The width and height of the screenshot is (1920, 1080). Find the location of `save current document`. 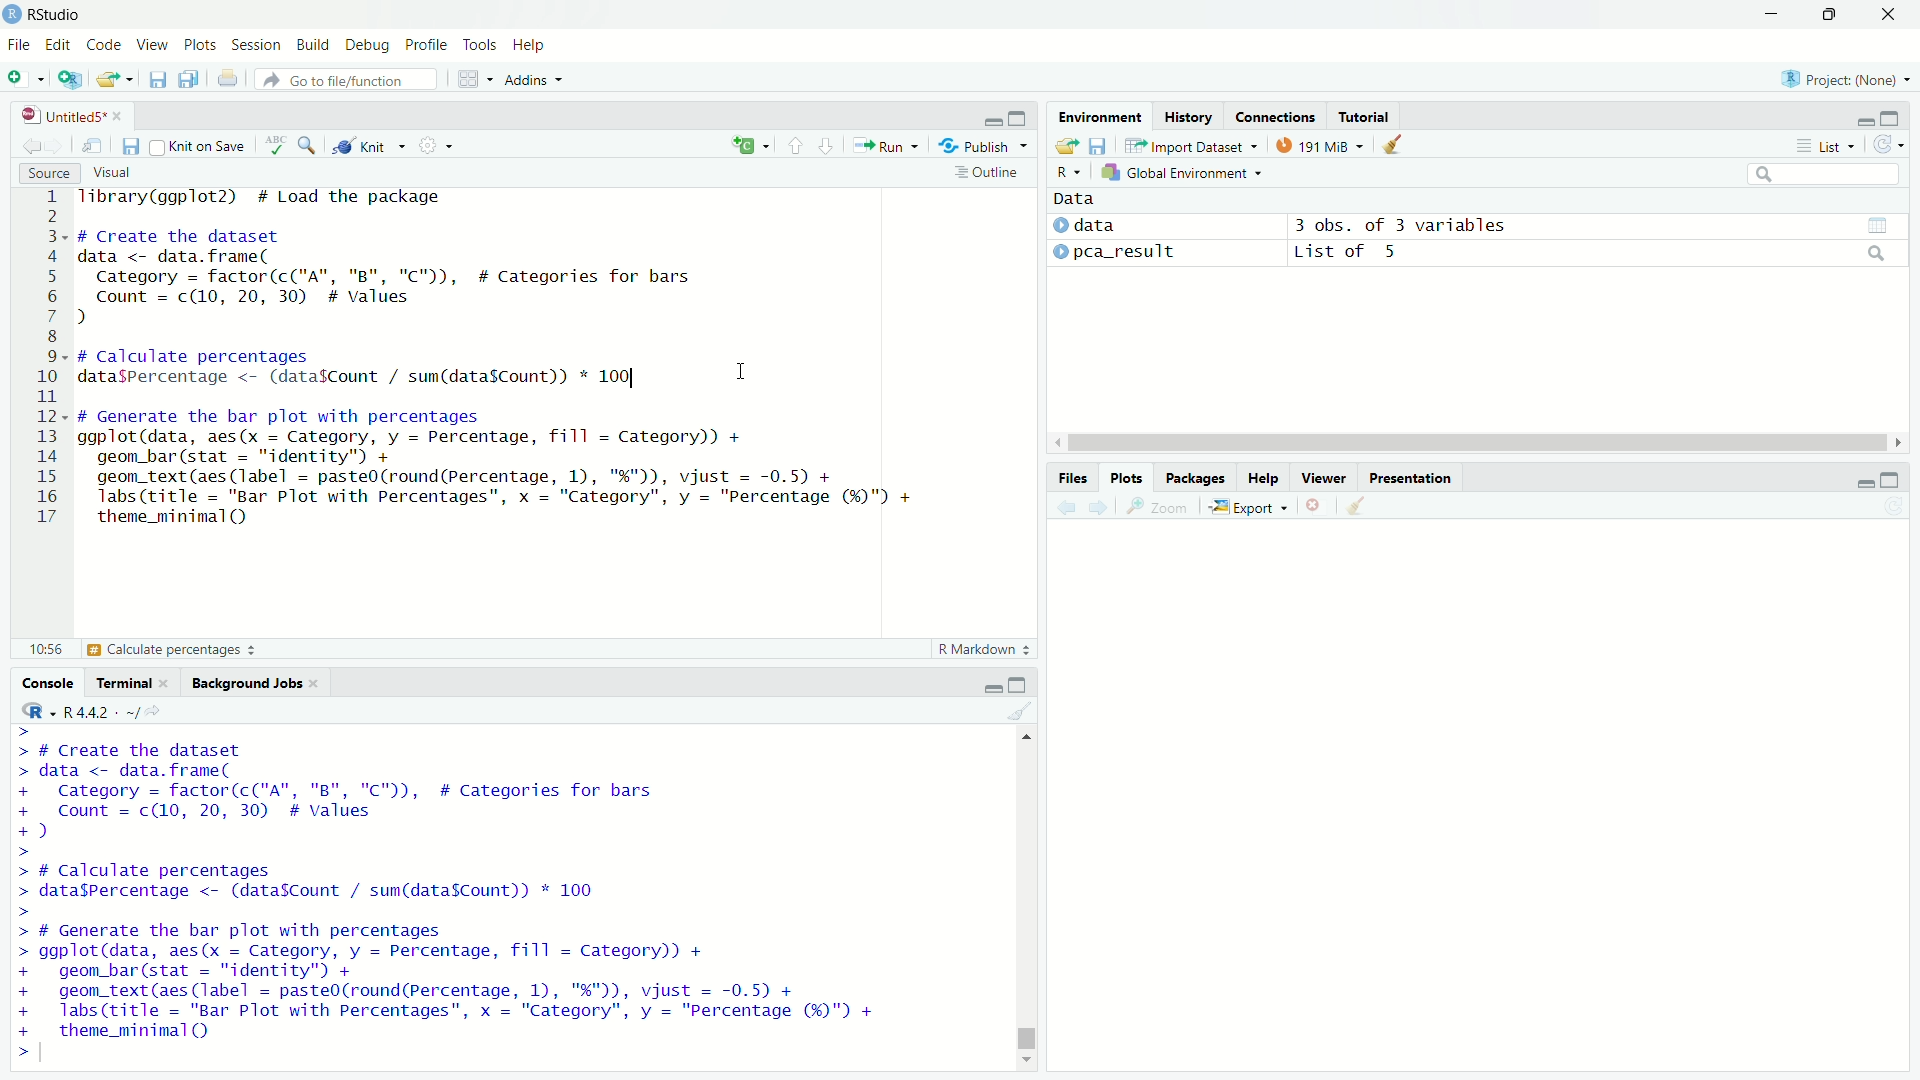

save current document is located at coordinates (132, 146).